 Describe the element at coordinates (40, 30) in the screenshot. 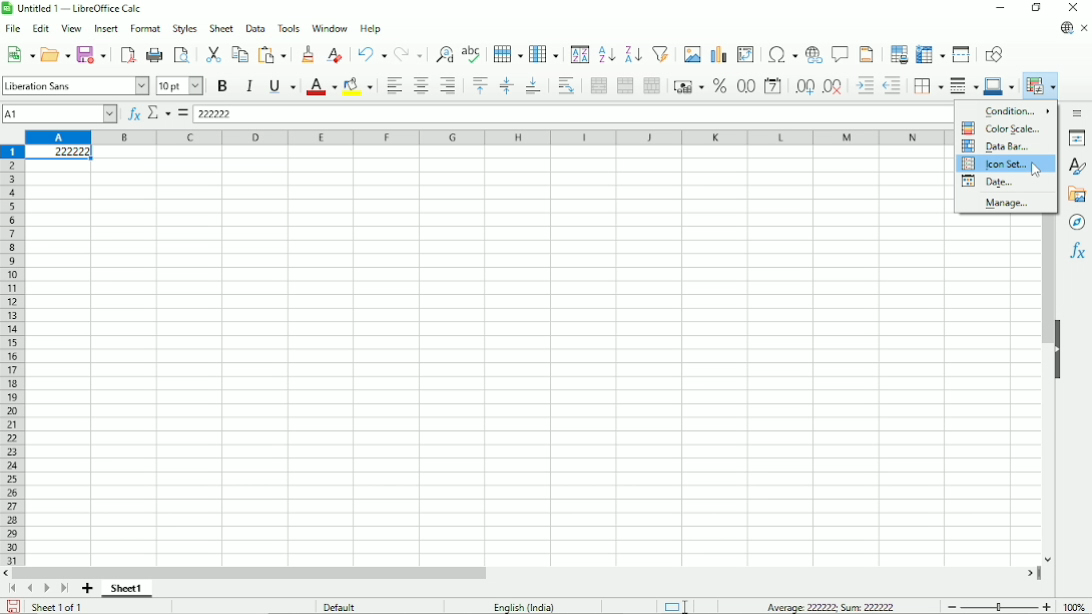

I see `Edit` at that location.